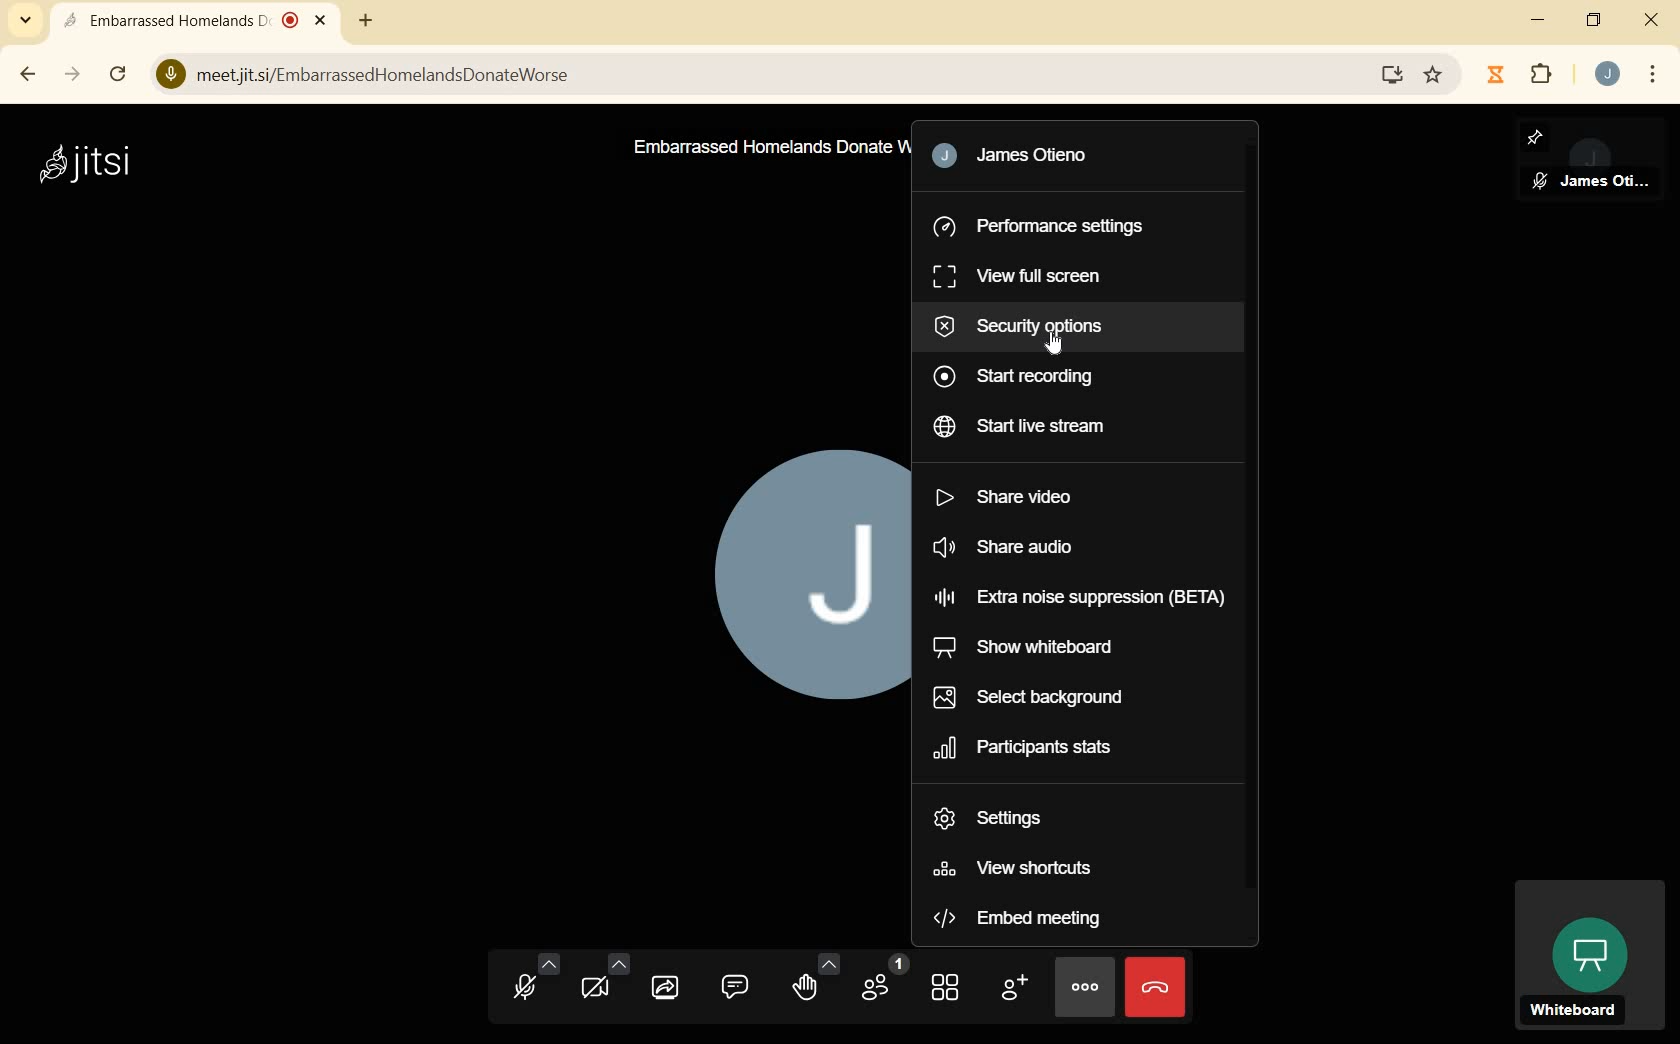 The height and width of the screenshot is (1044, 1680). What do you see at coordinates (169, 74) in the screenshot?
I see `View Site information` at bounding box center [169, 74].